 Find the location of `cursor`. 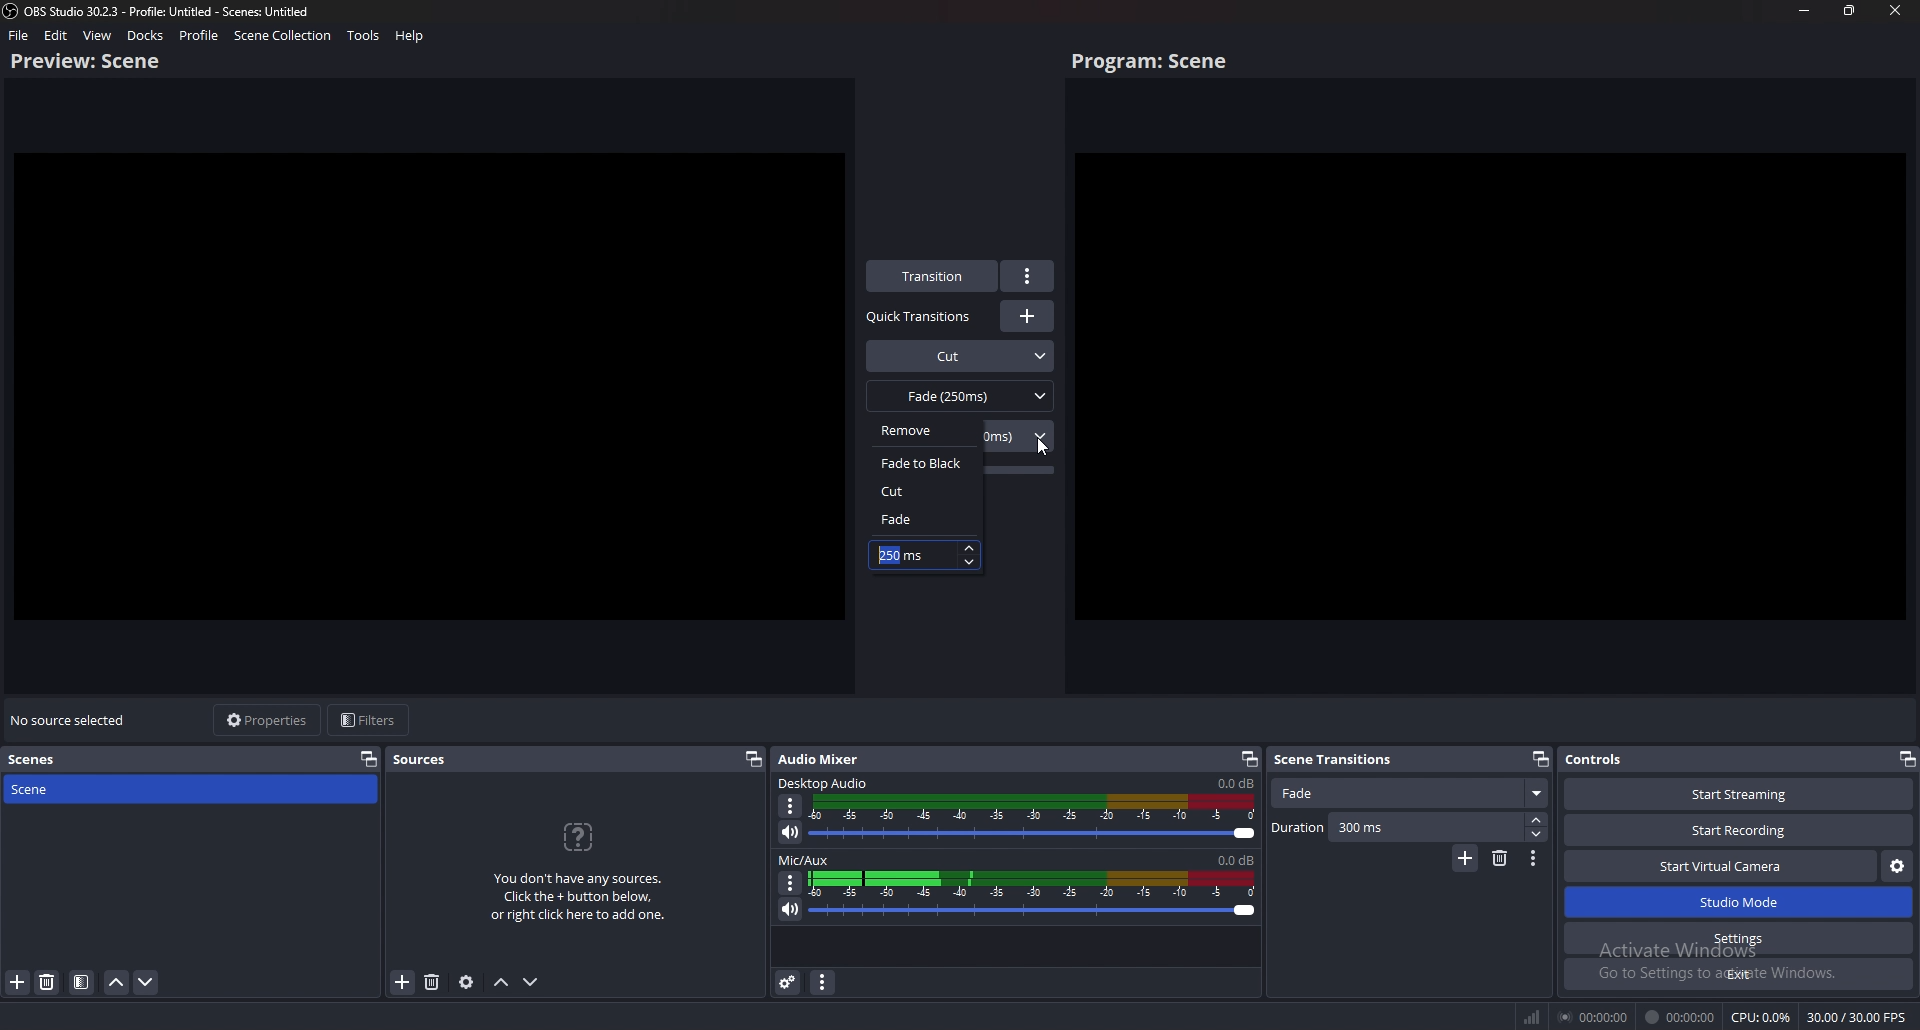

cursor is located at coordinates (1042, 449).